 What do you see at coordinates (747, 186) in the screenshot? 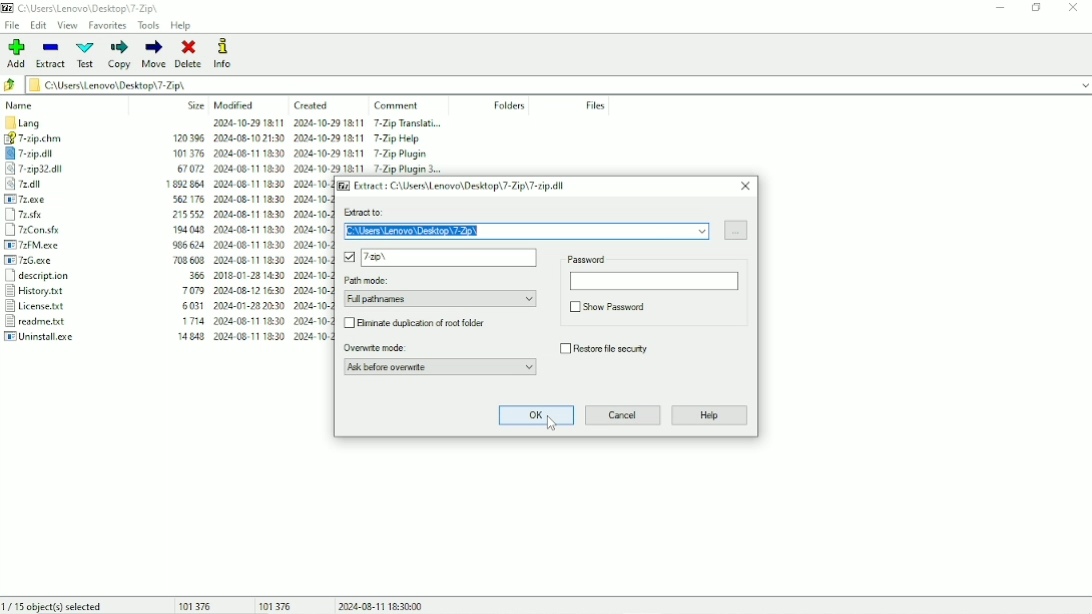
I see `Close` at bounding box center [747, 186].